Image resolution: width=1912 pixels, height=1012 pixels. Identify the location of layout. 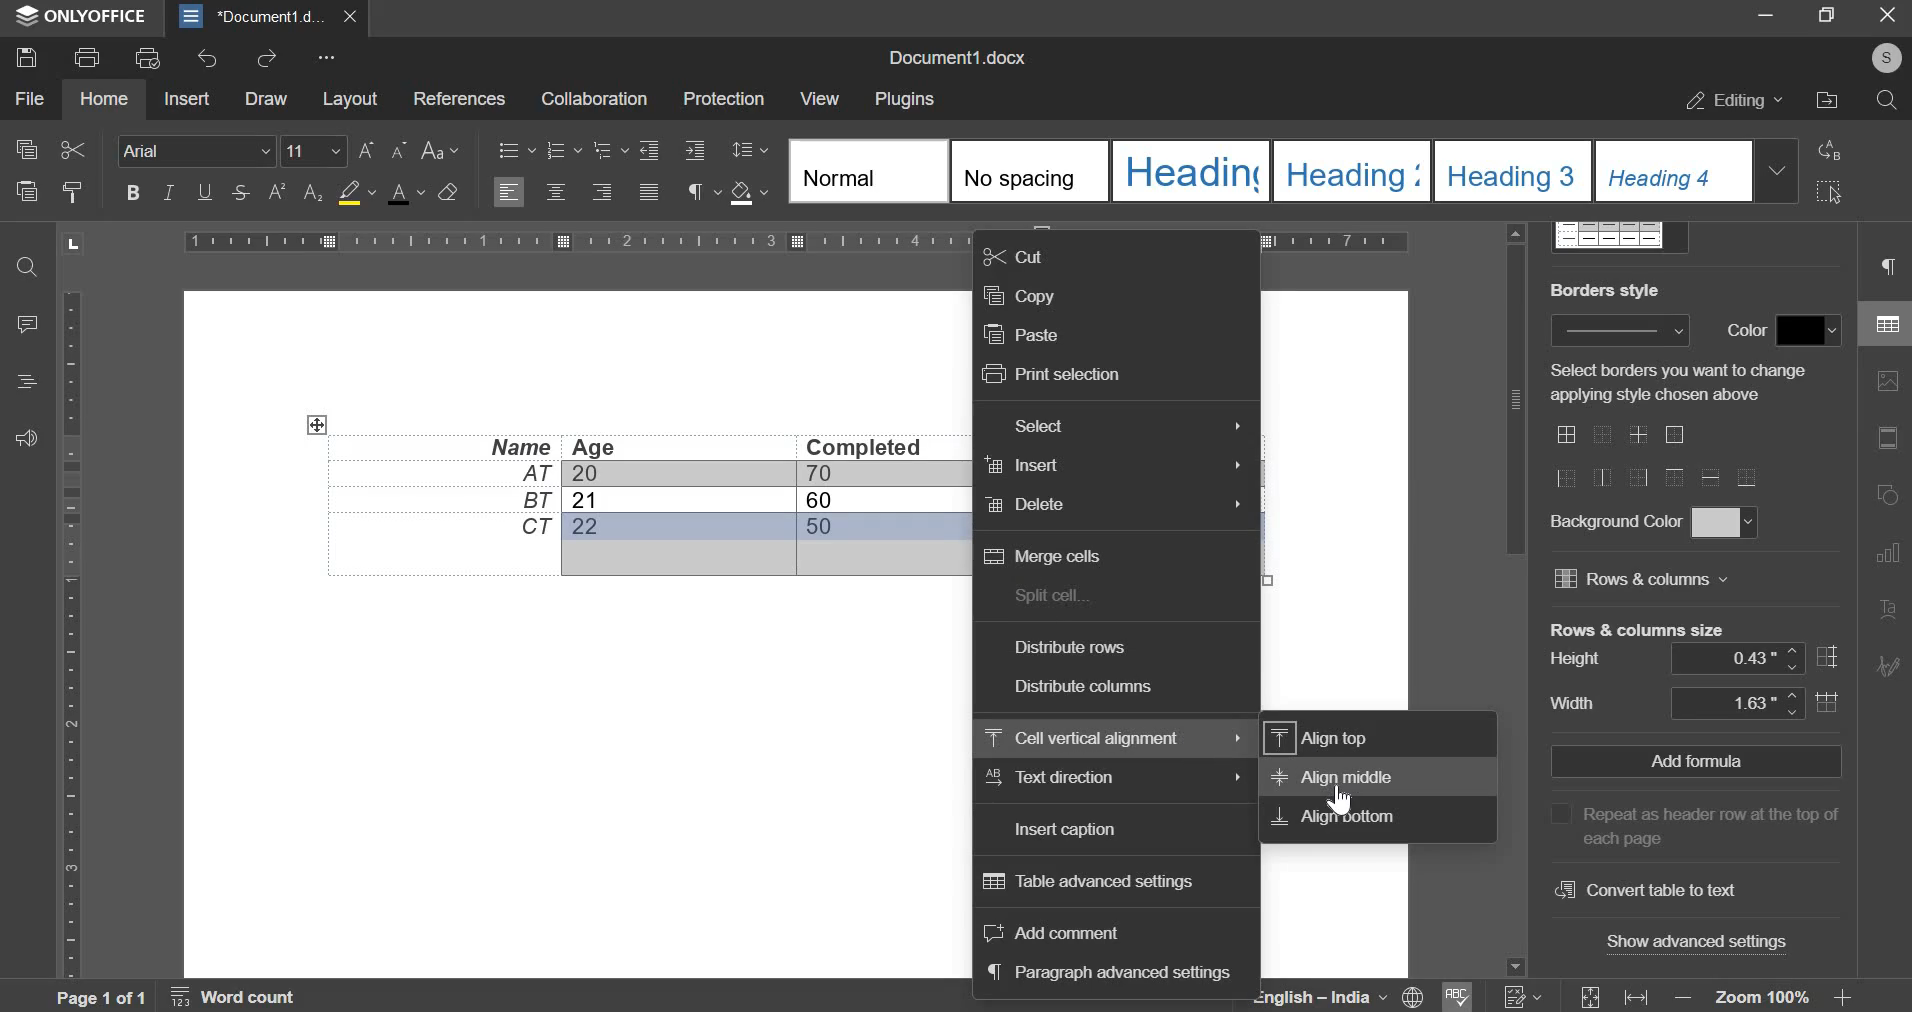
(348, 98).